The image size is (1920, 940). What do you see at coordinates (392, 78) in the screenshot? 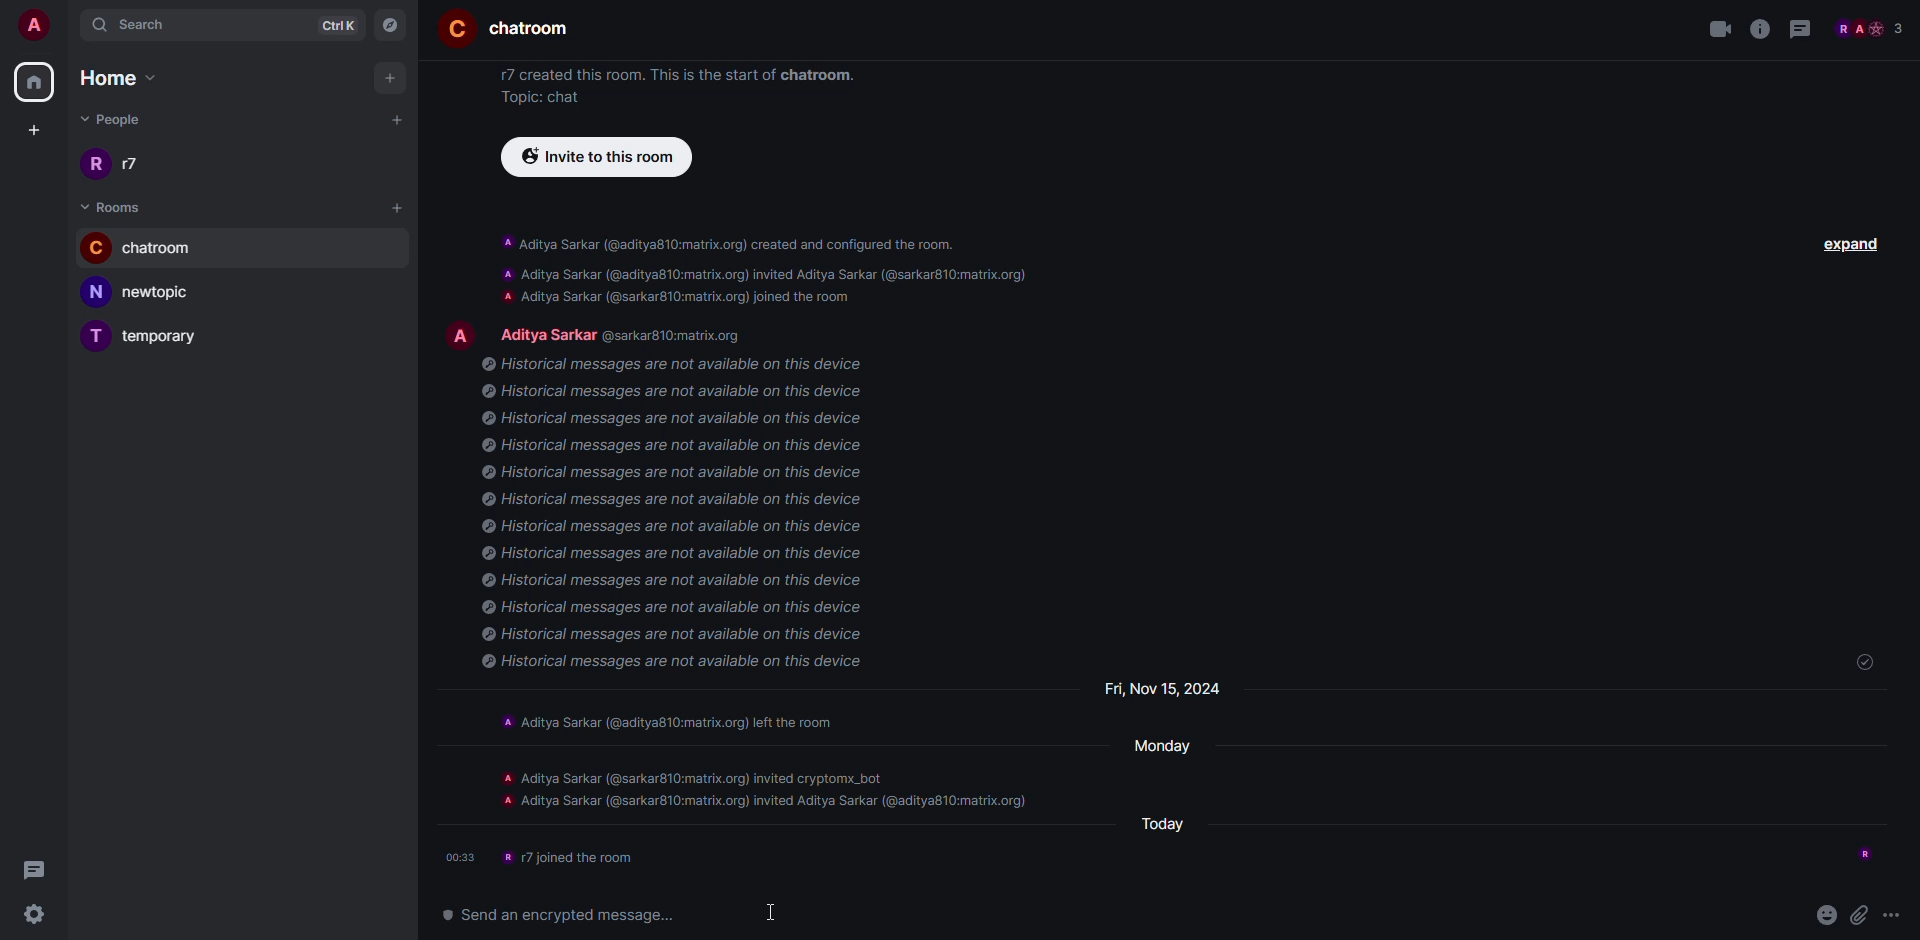
I see `add` at bounding box center [392, 78].